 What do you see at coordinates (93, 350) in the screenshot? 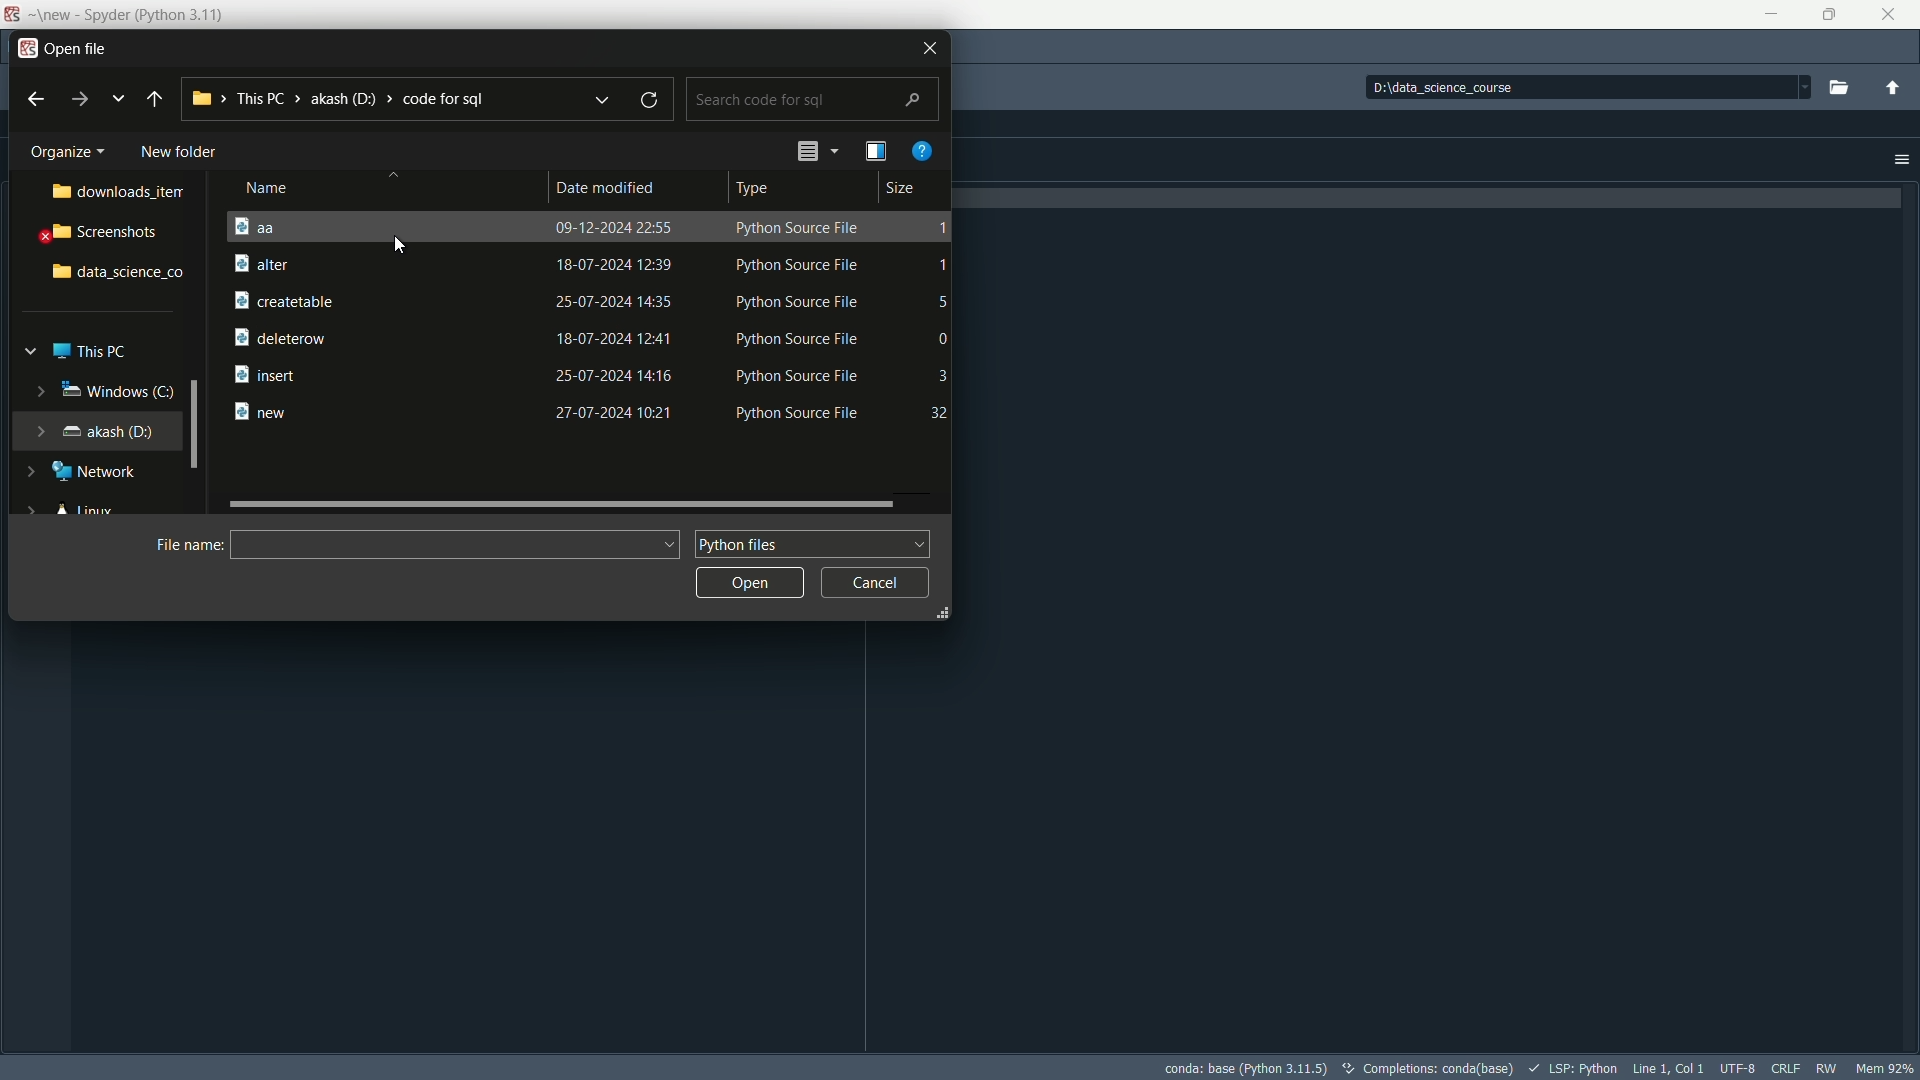
I see `this pc` at bounding box center [93, 350].